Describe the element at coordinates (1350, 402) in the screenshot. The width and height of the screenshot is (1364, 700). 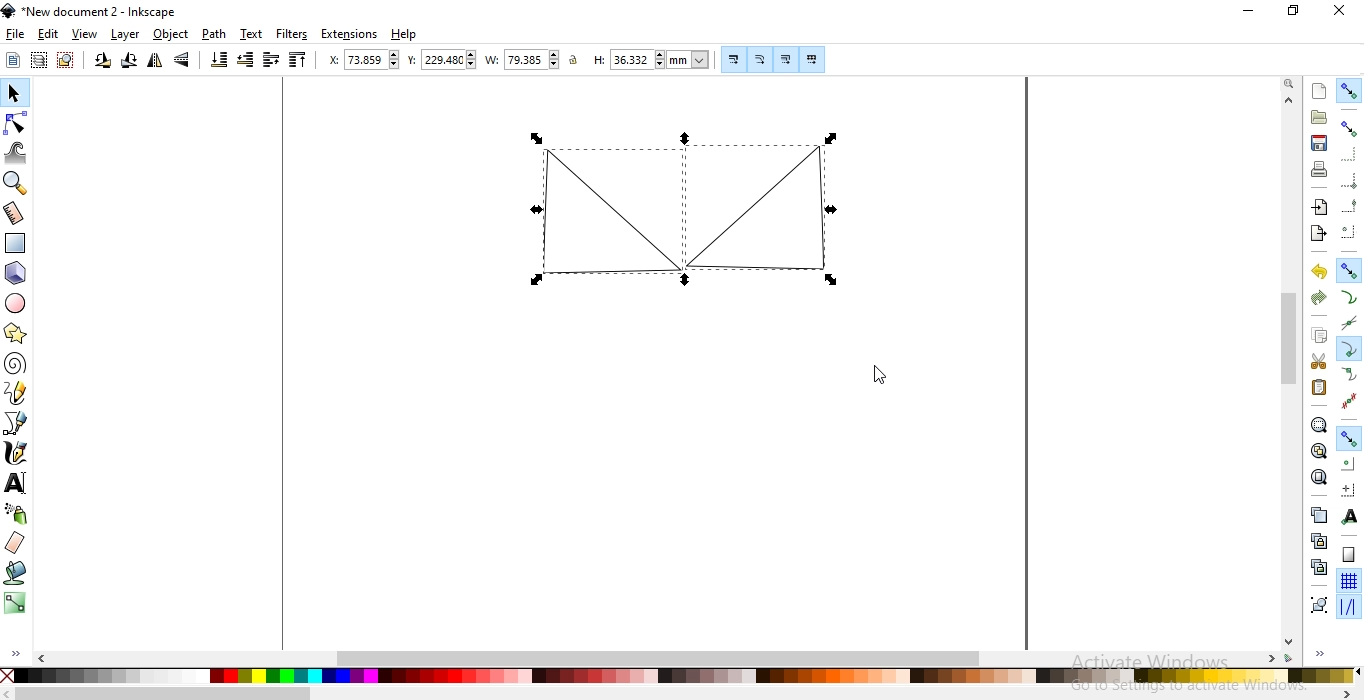
I see `snap midpoints of line segments` at that location.